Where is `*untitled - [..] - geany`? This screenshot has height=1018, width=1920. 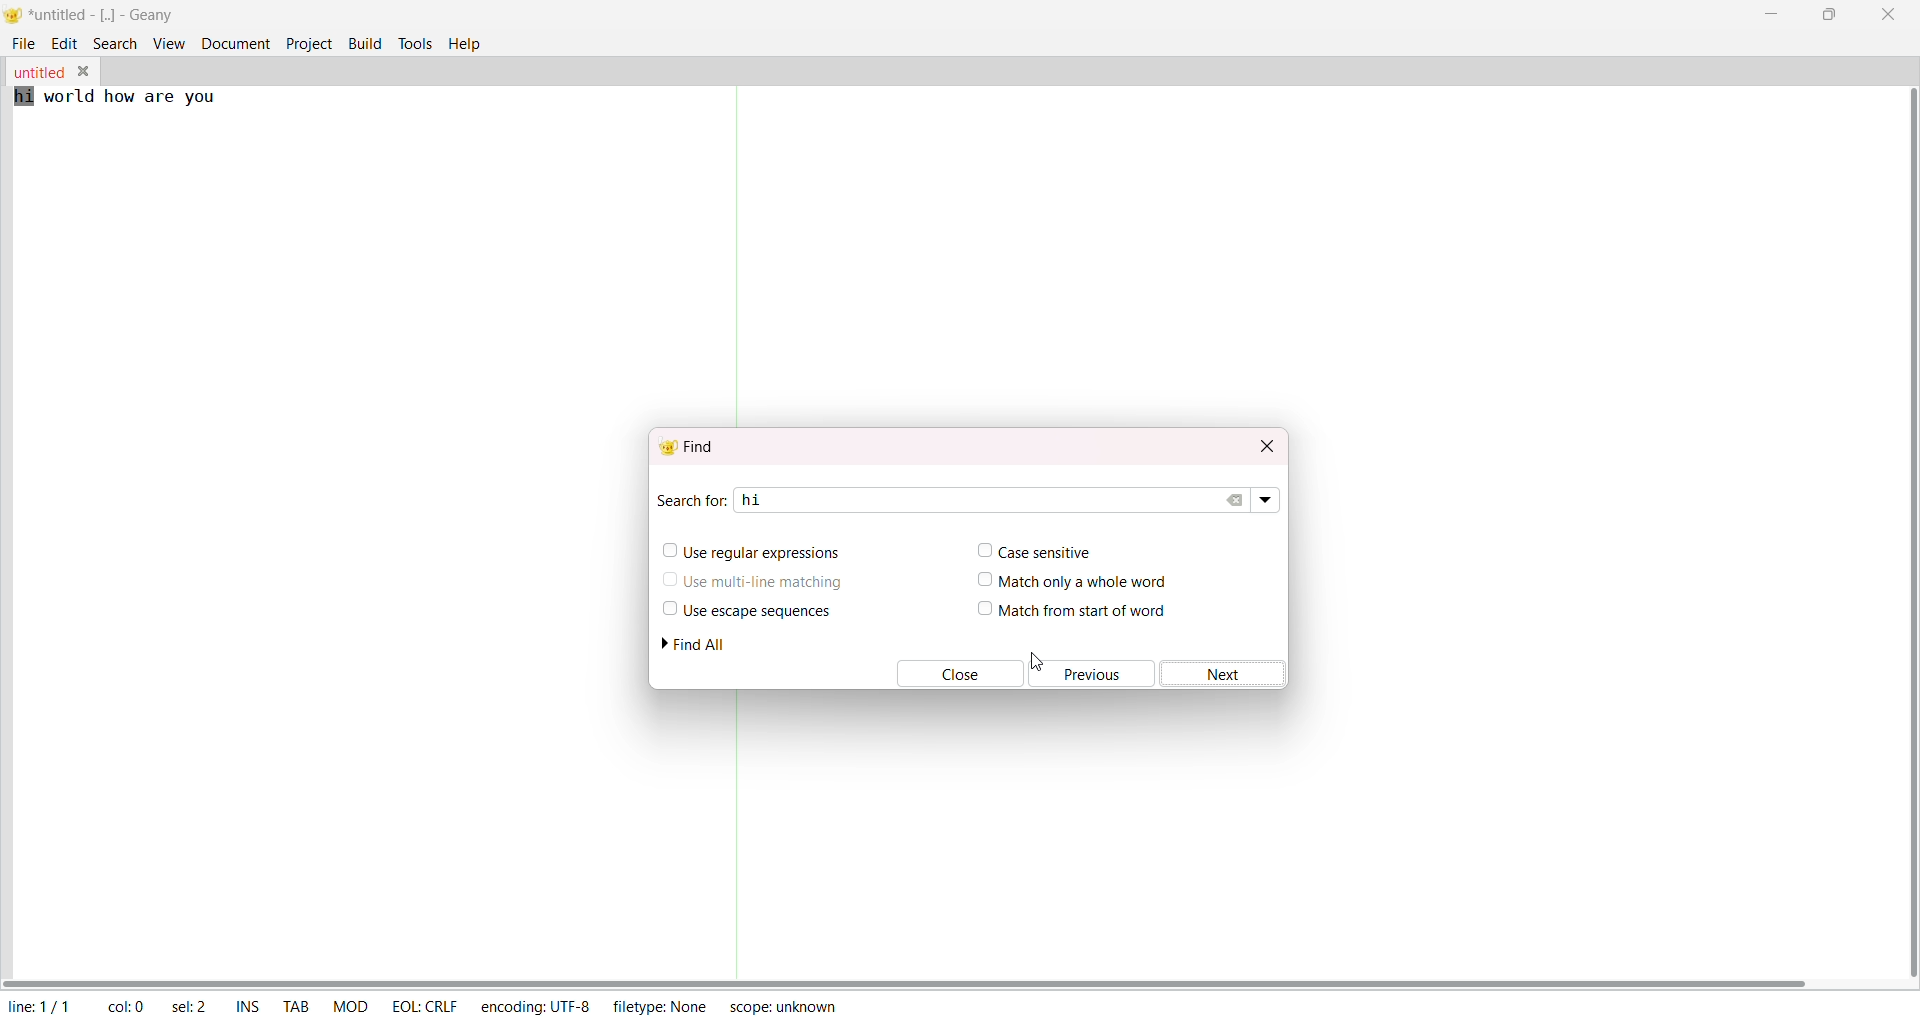 *untitled - [..] - geany is located at coordinates (104, 13).